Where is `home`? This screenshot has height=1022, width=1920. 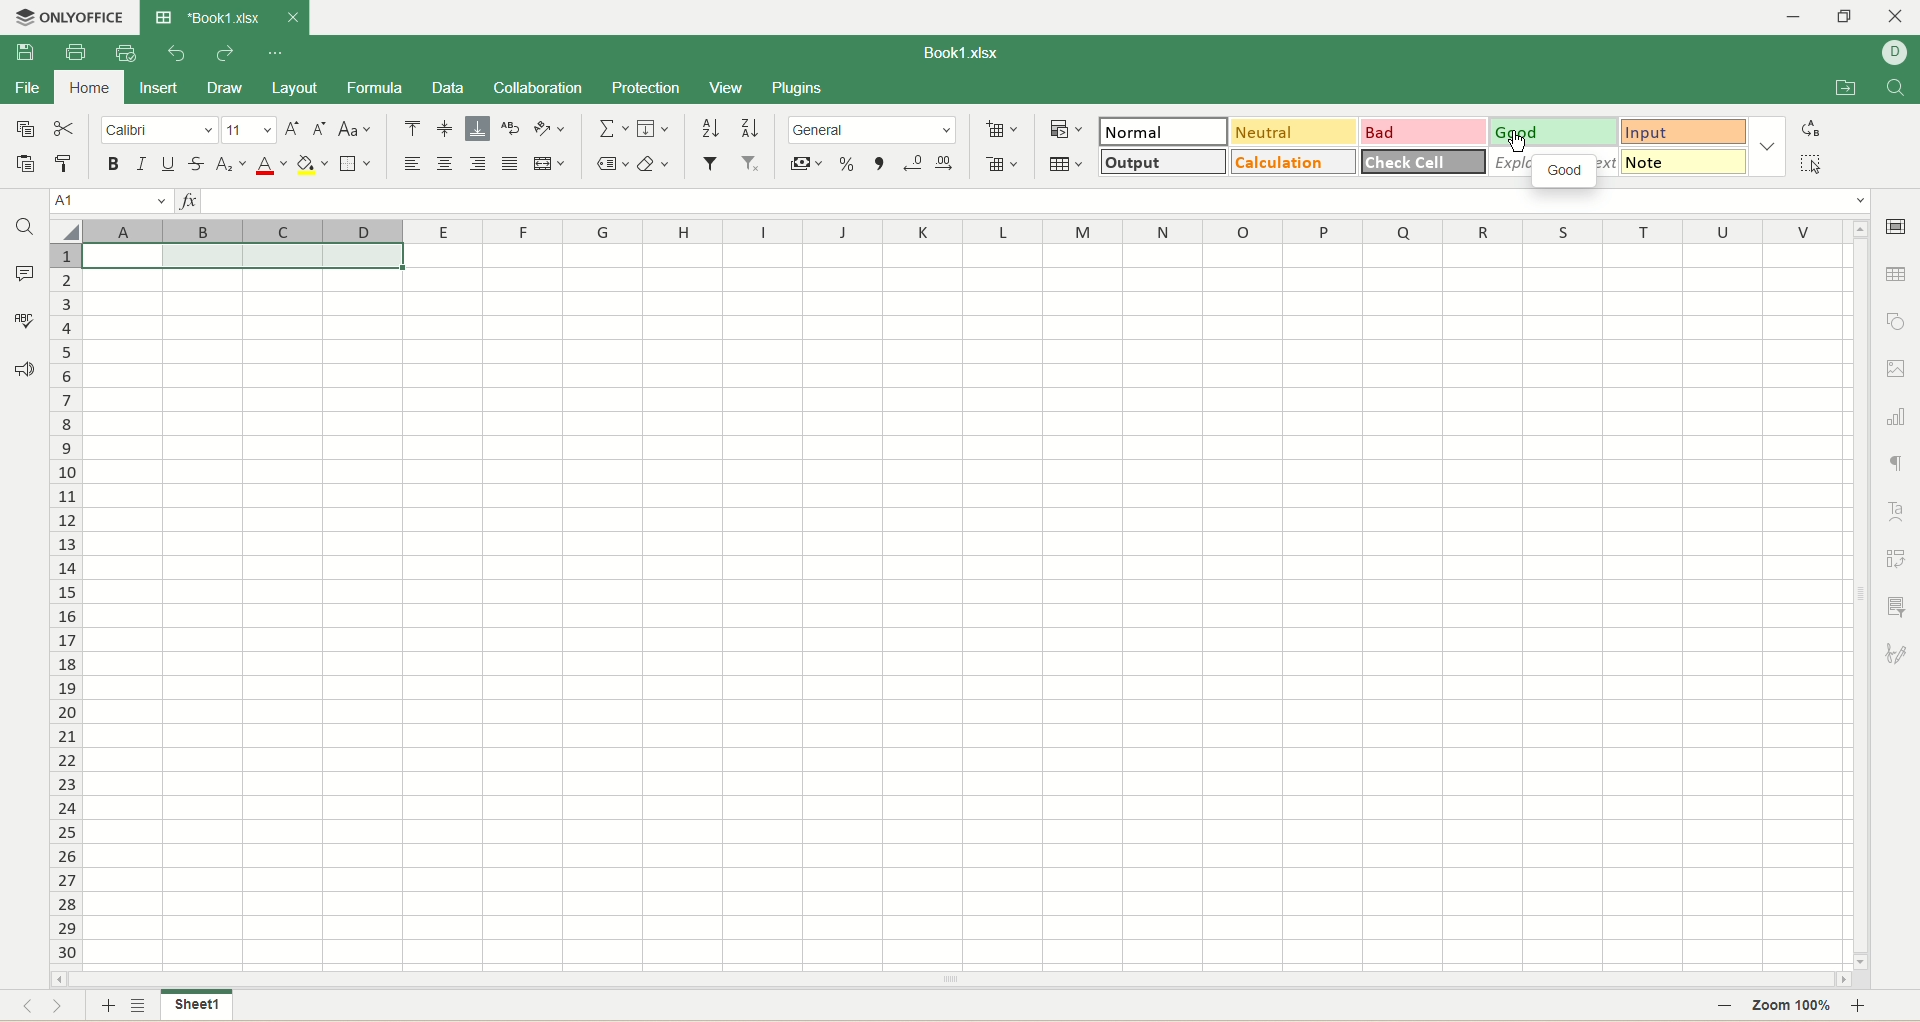
home is located at coordinates (83, 89).